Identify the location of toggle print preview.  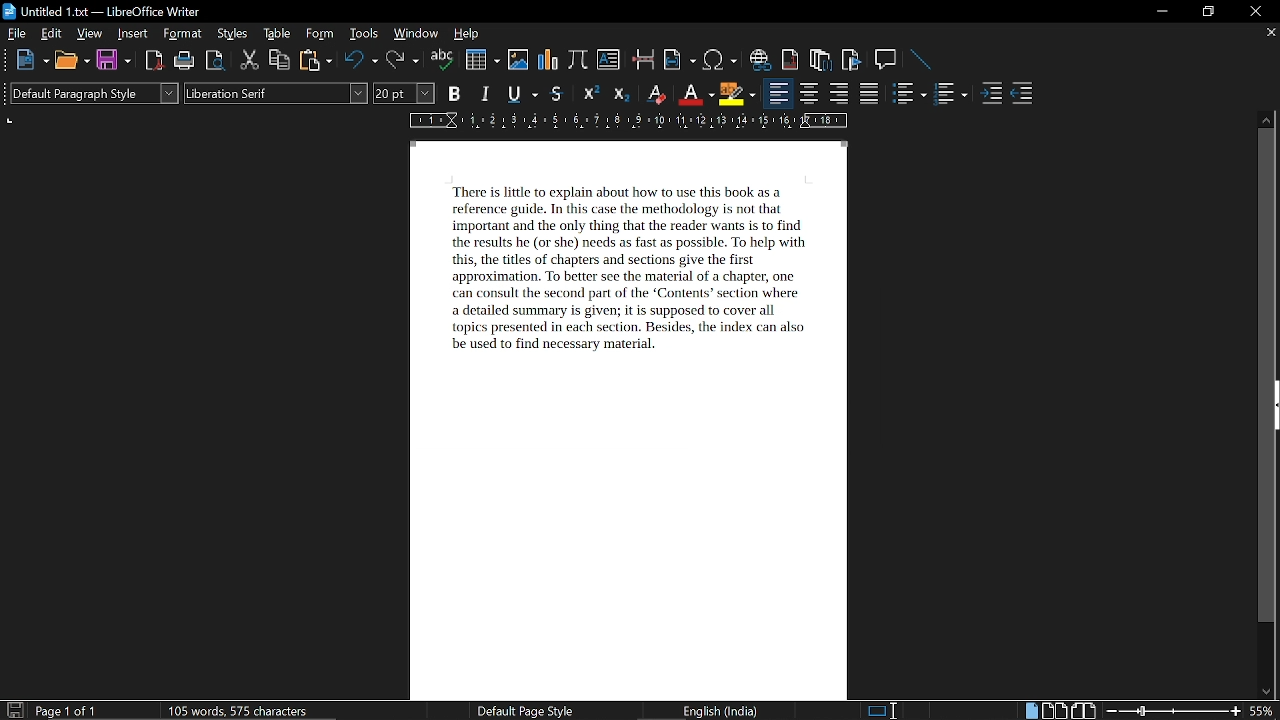
(216, 62).